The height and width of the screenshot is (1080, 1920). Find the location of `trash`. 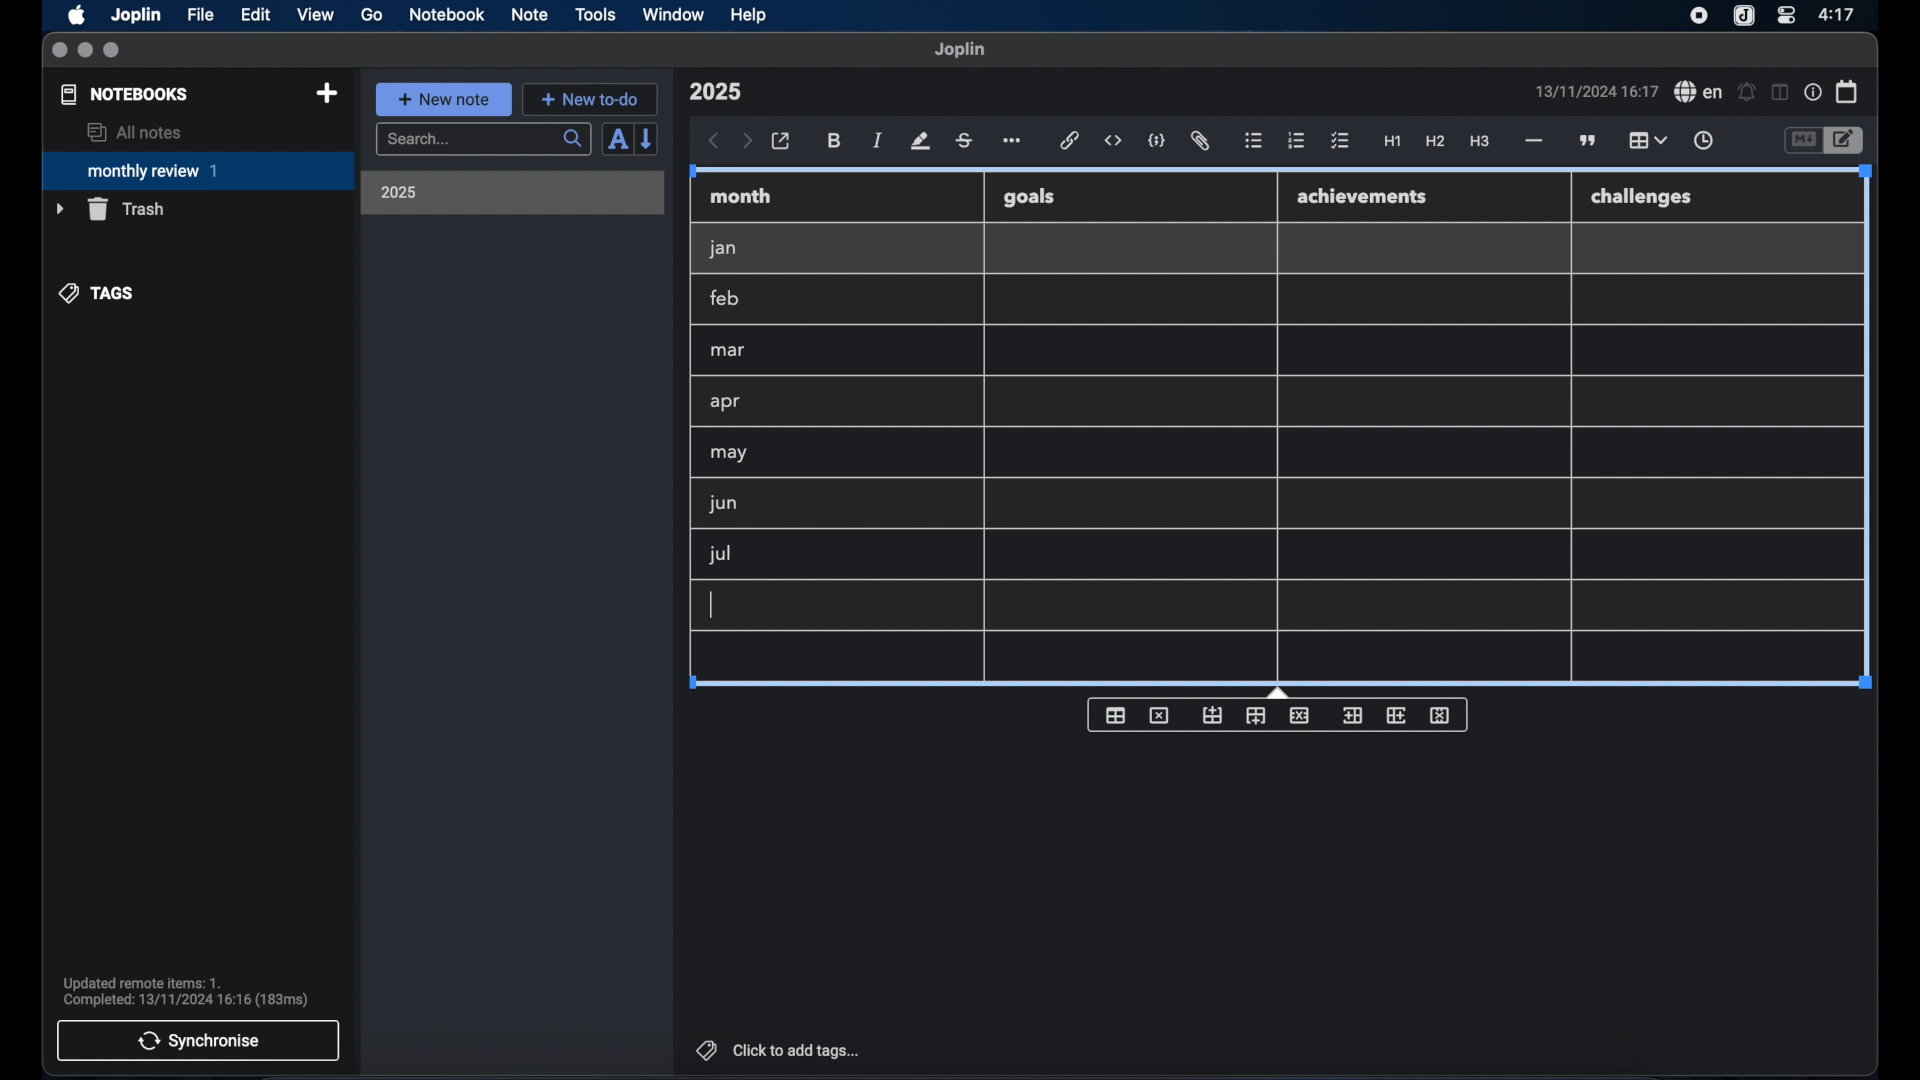

trash is located at coordinates (110, 209).